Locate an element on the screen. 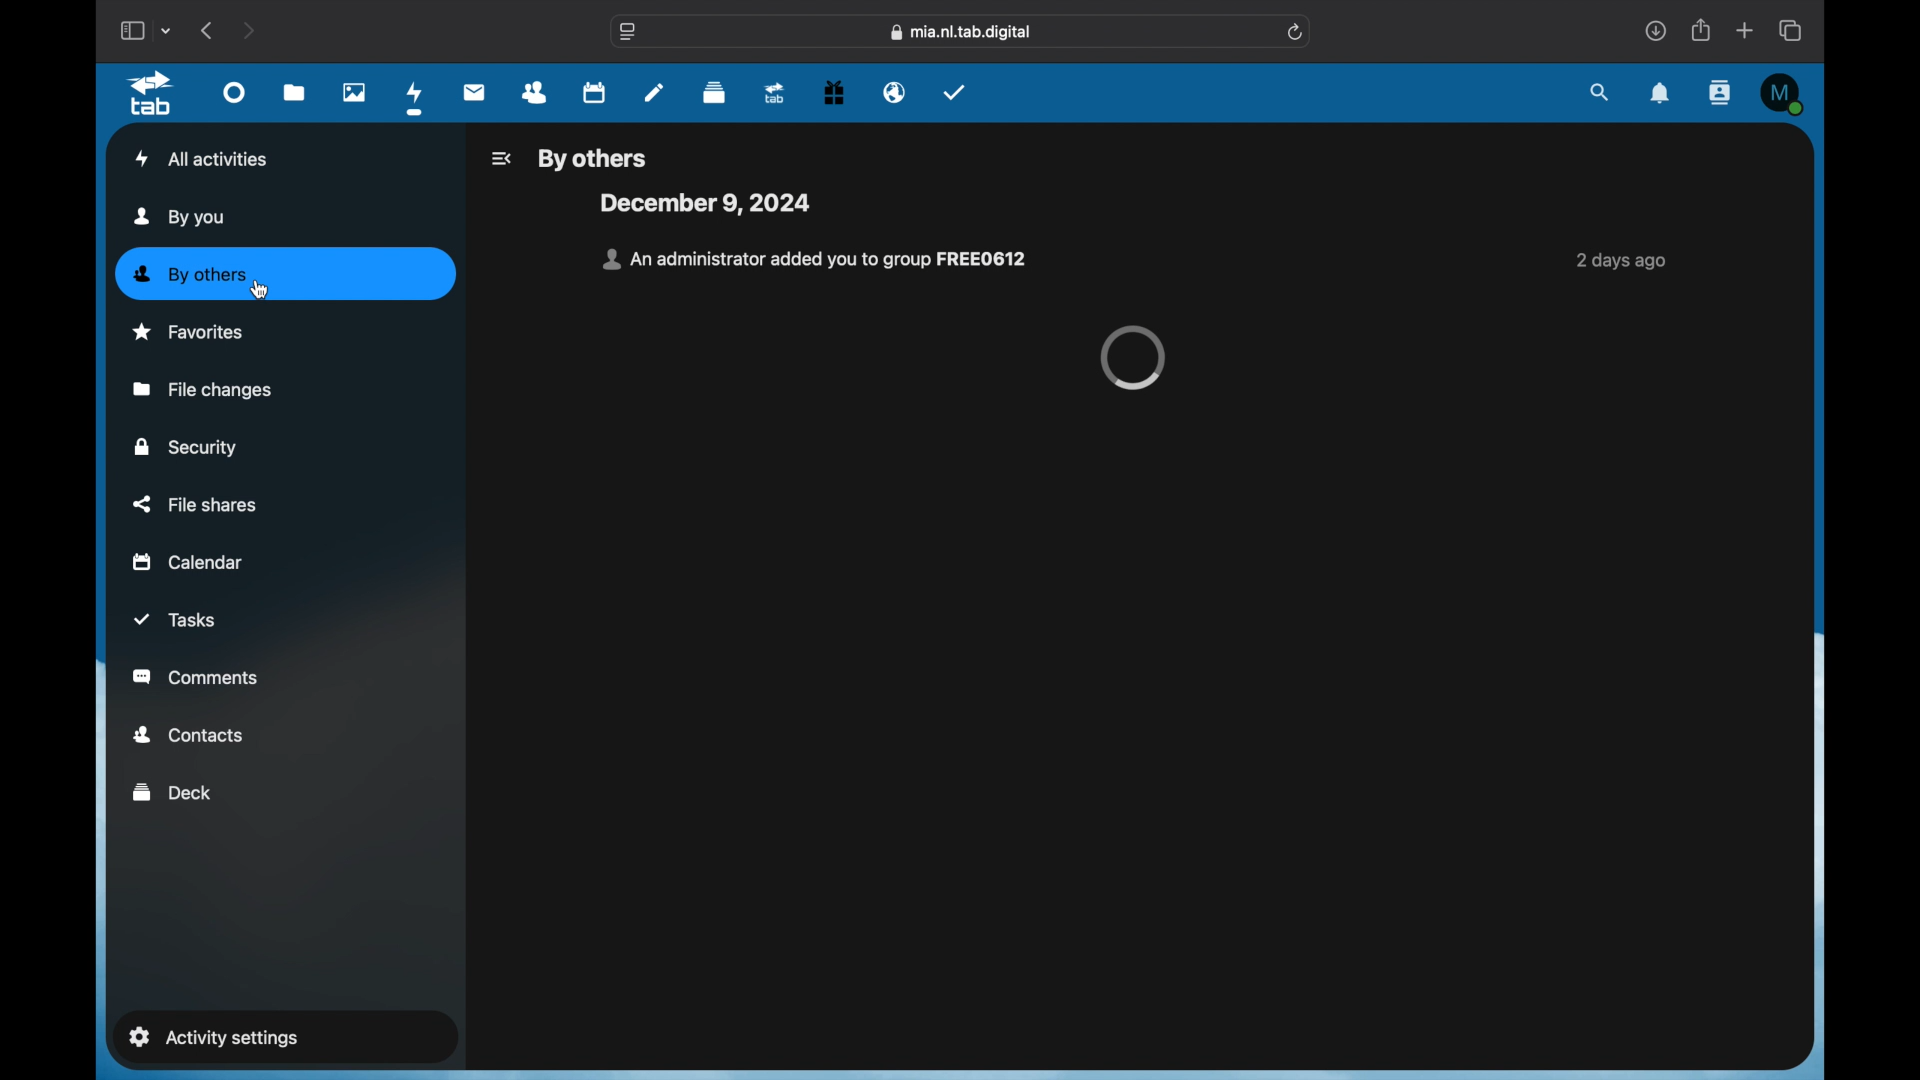 The image size is (1920, 1080). contacts is located at coordinates (1720, 94).